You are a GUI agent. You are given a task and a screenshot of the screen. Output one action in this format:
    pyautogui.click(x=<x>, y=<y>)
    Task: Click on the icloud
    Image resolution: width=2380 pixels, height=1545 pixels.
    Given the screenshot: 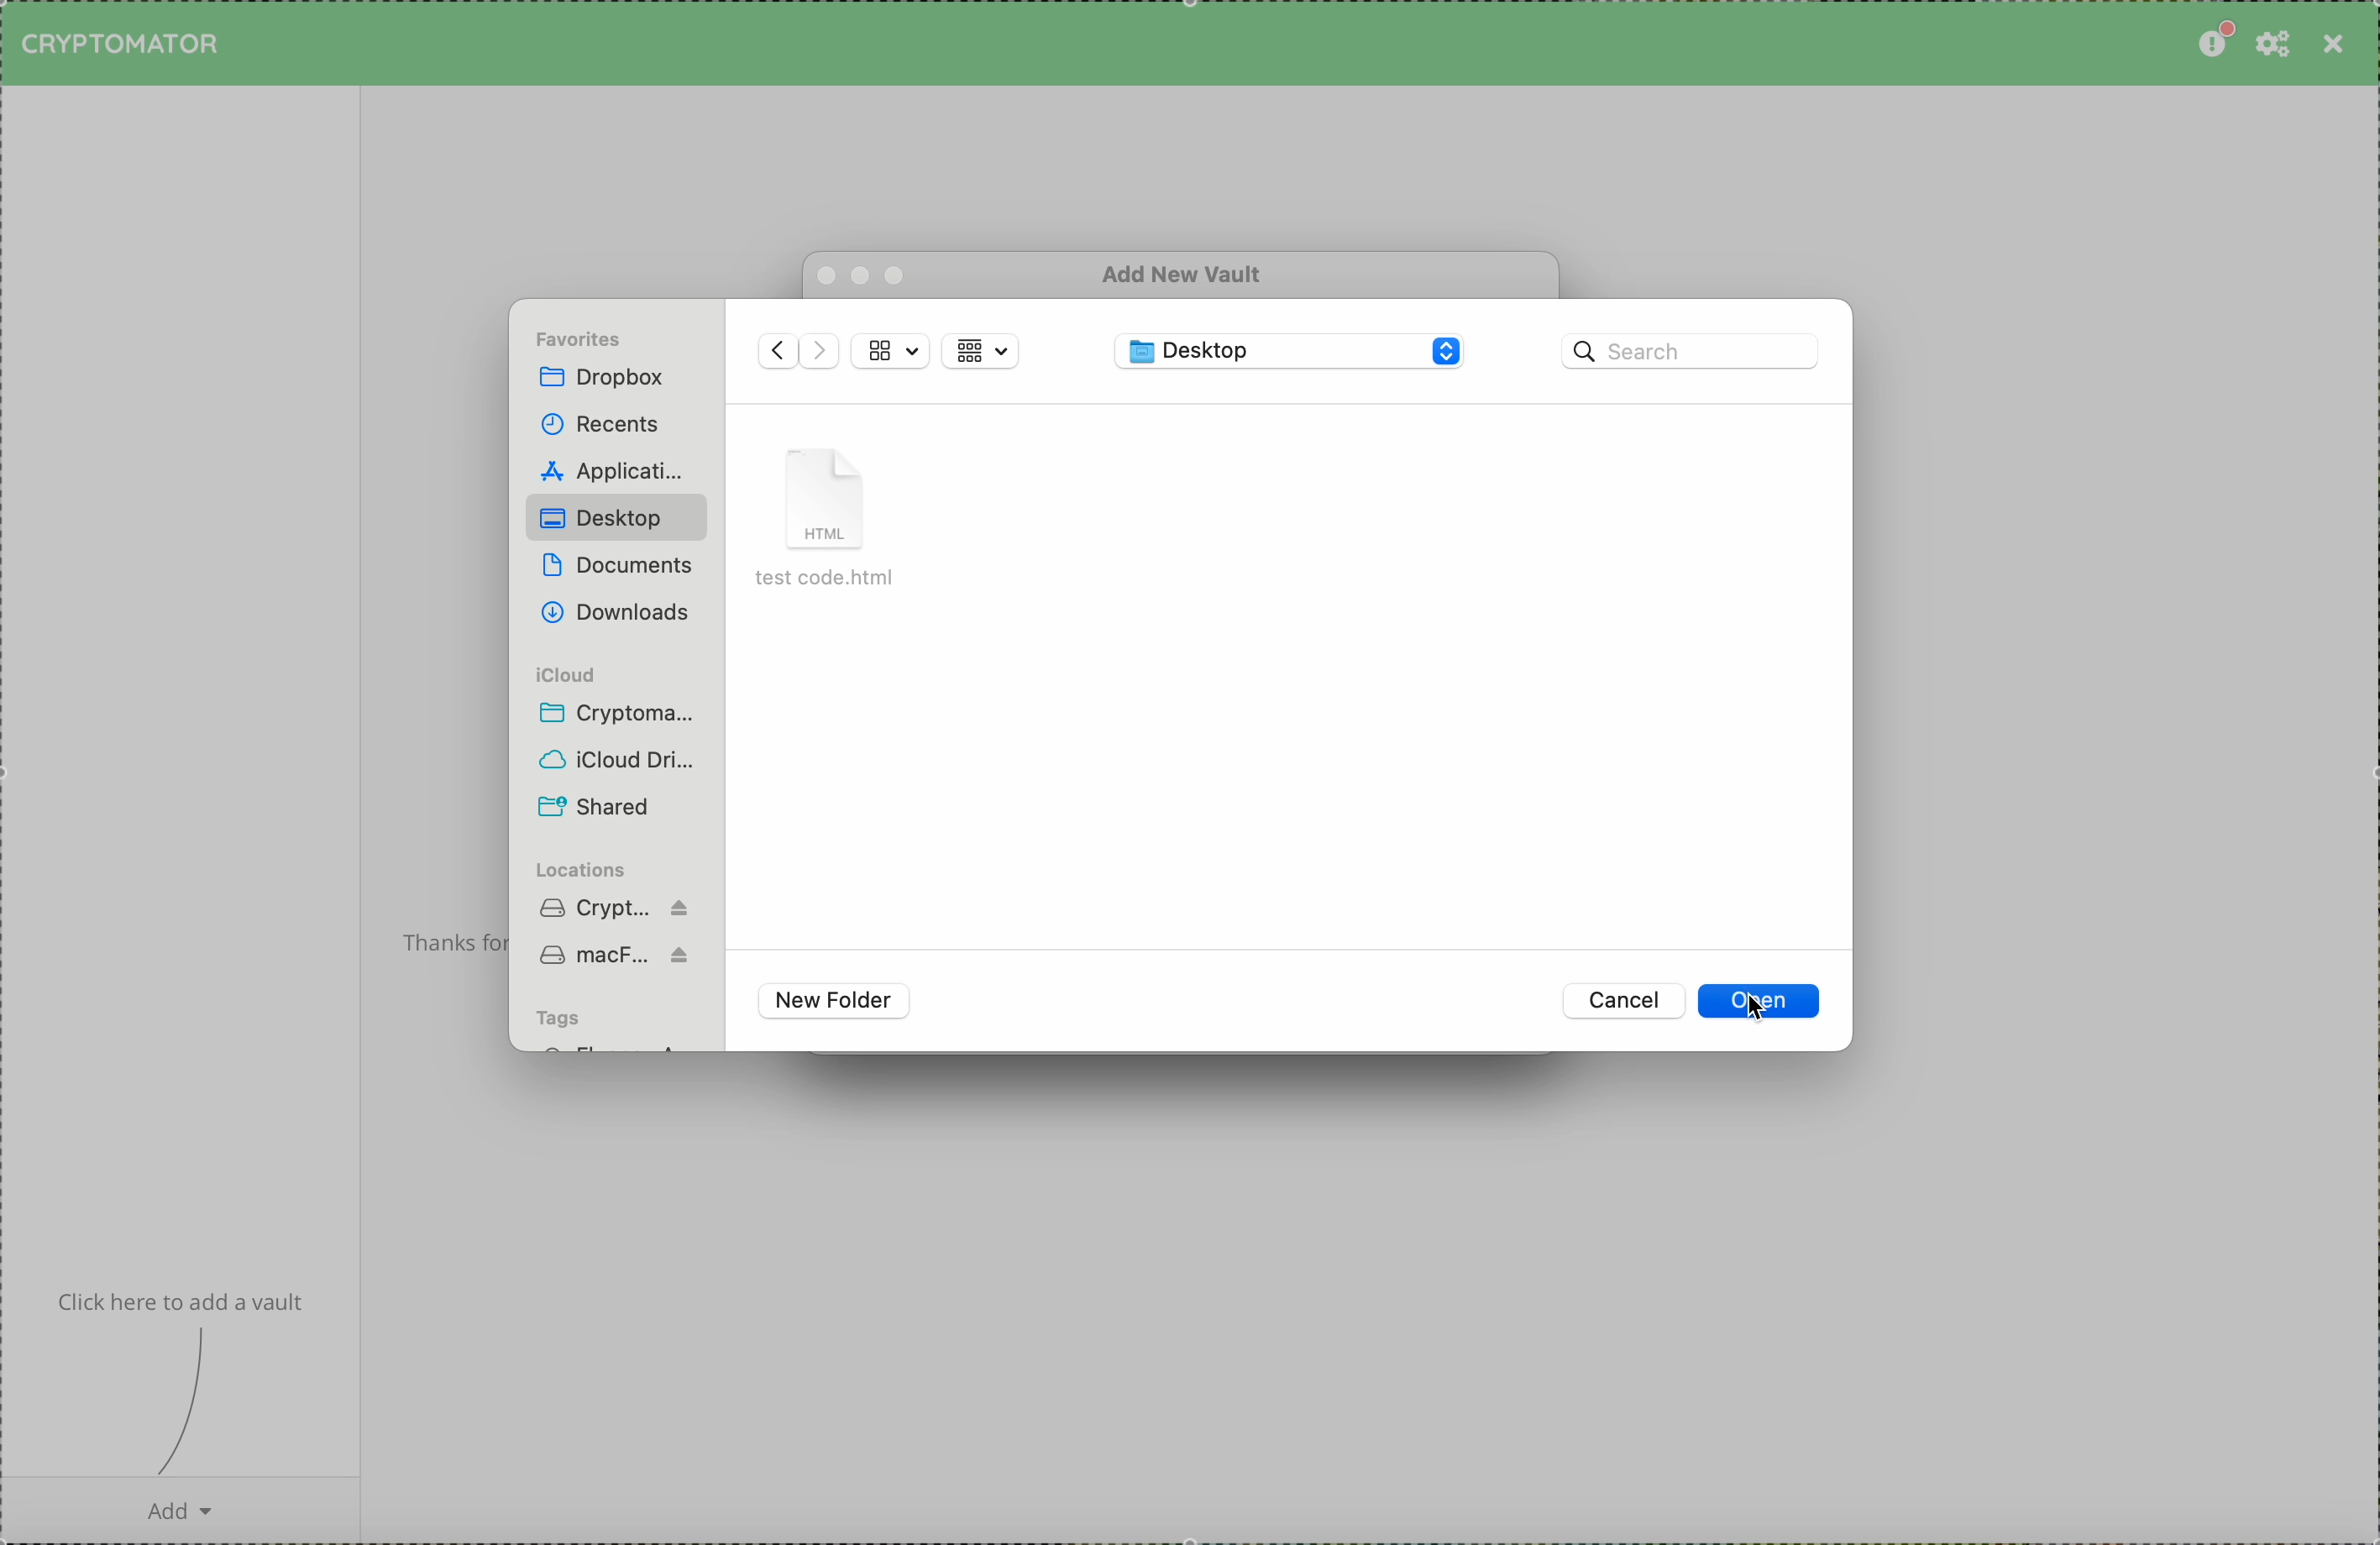 What is the action you would take?
    pyautogui.click(x=613, y=671)
    